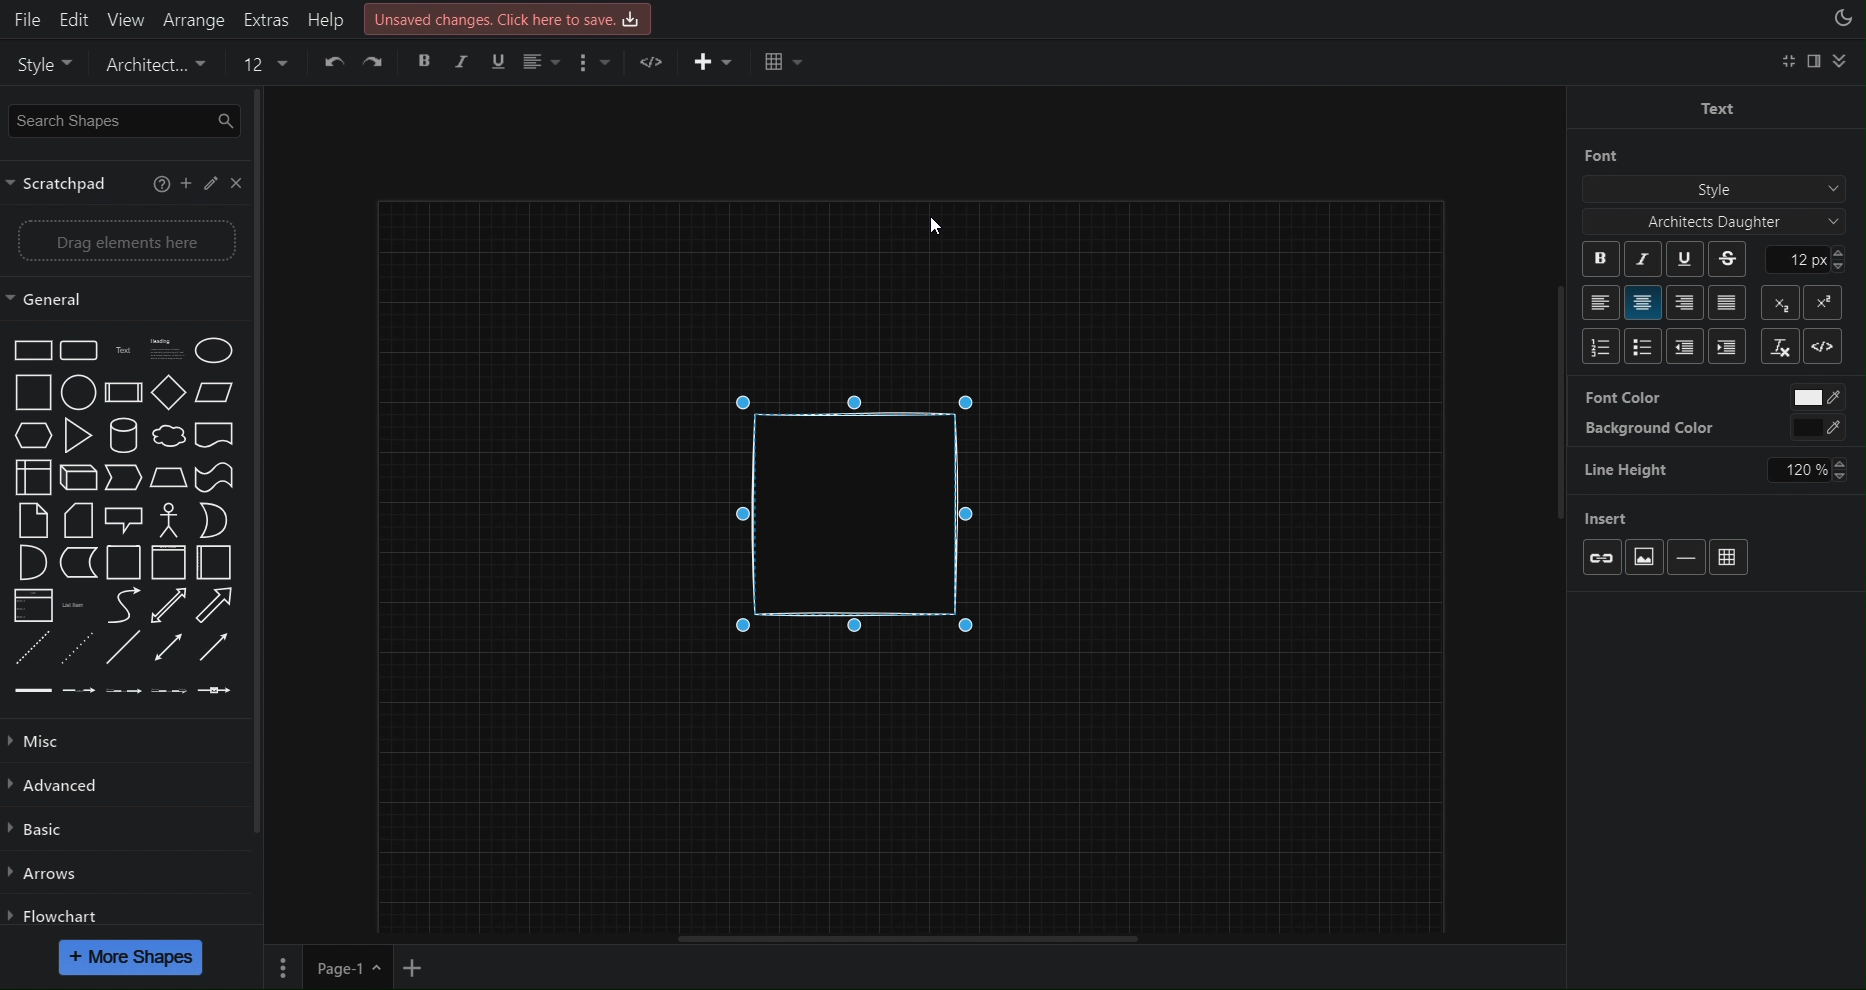 The width and height of the screenshot is (1866, 990). Describe the element at coordinates (1732, 300) in the screenshot. I see `Centre` at that location.